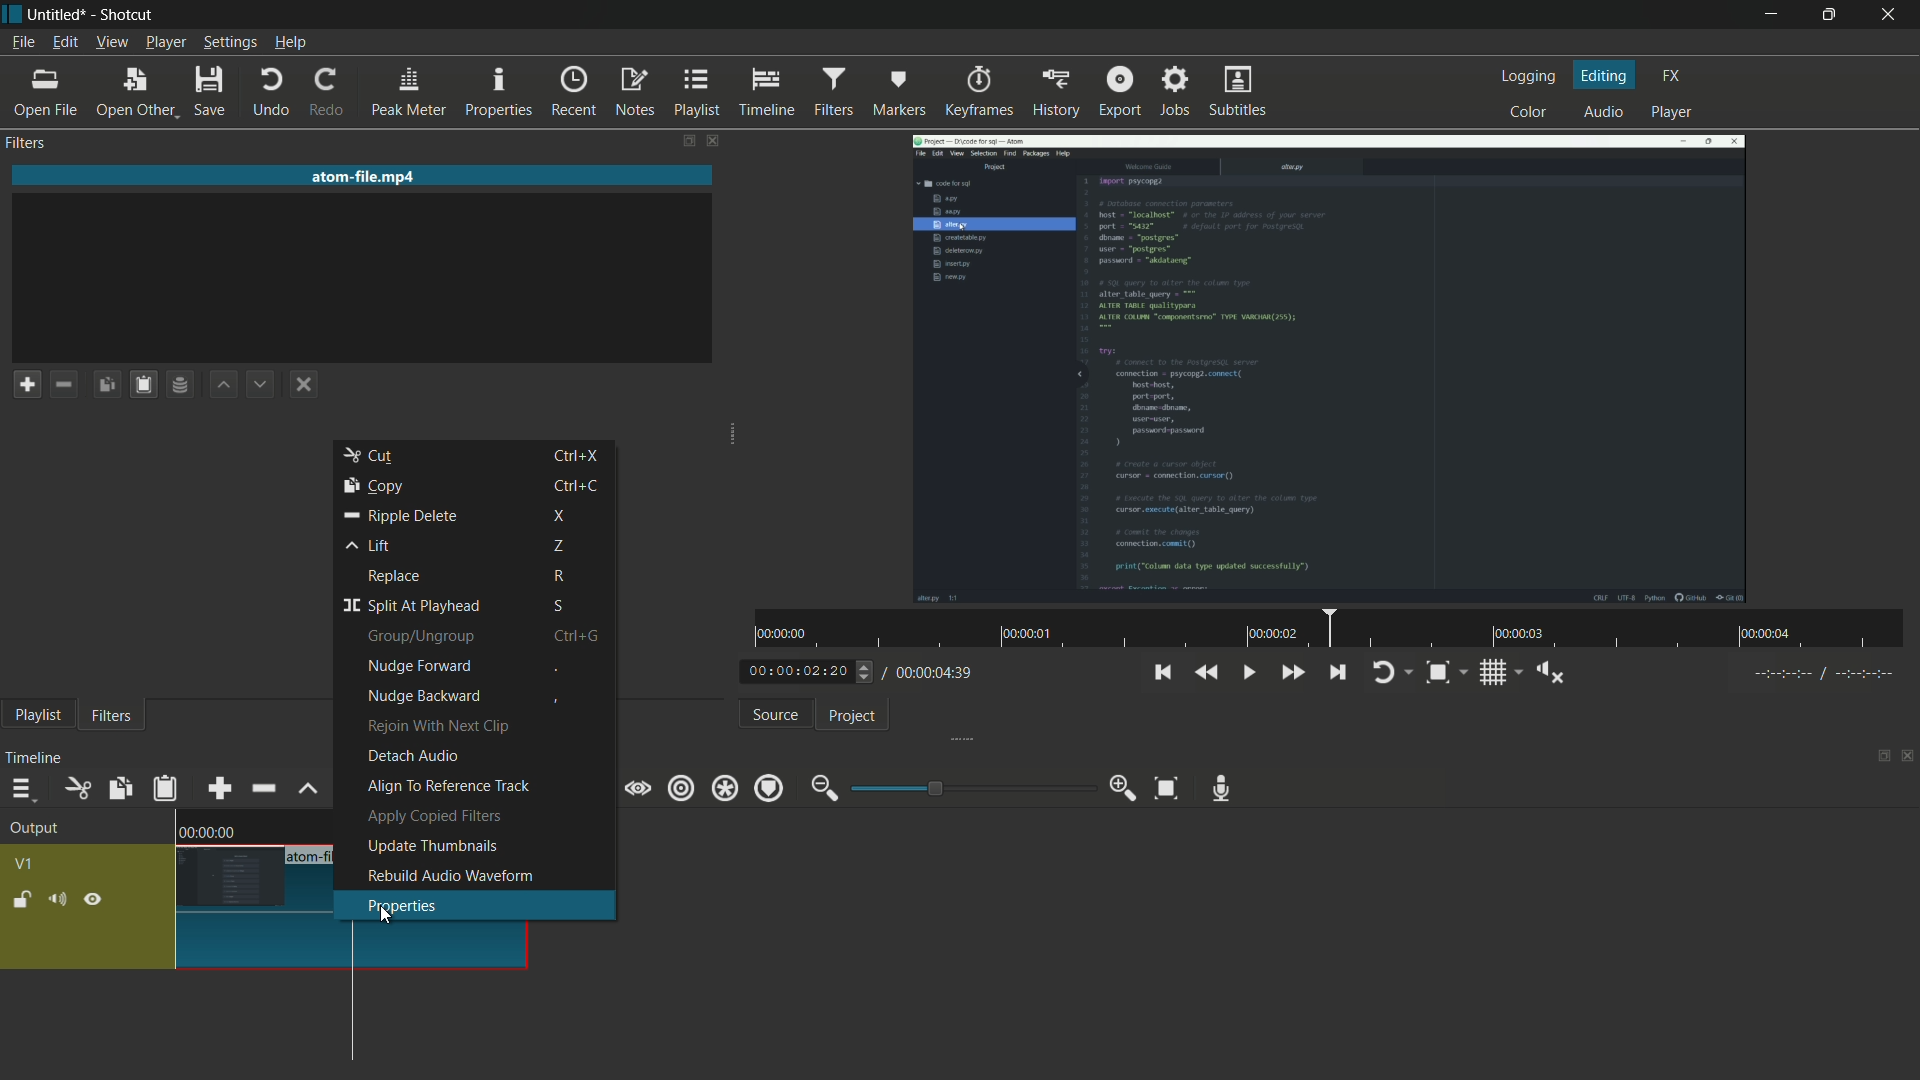 The image size is (1920, 1080). What do you see at coordinates (74, 788) in the screenshot?
I see `cut` at bounding box center [74, 788].